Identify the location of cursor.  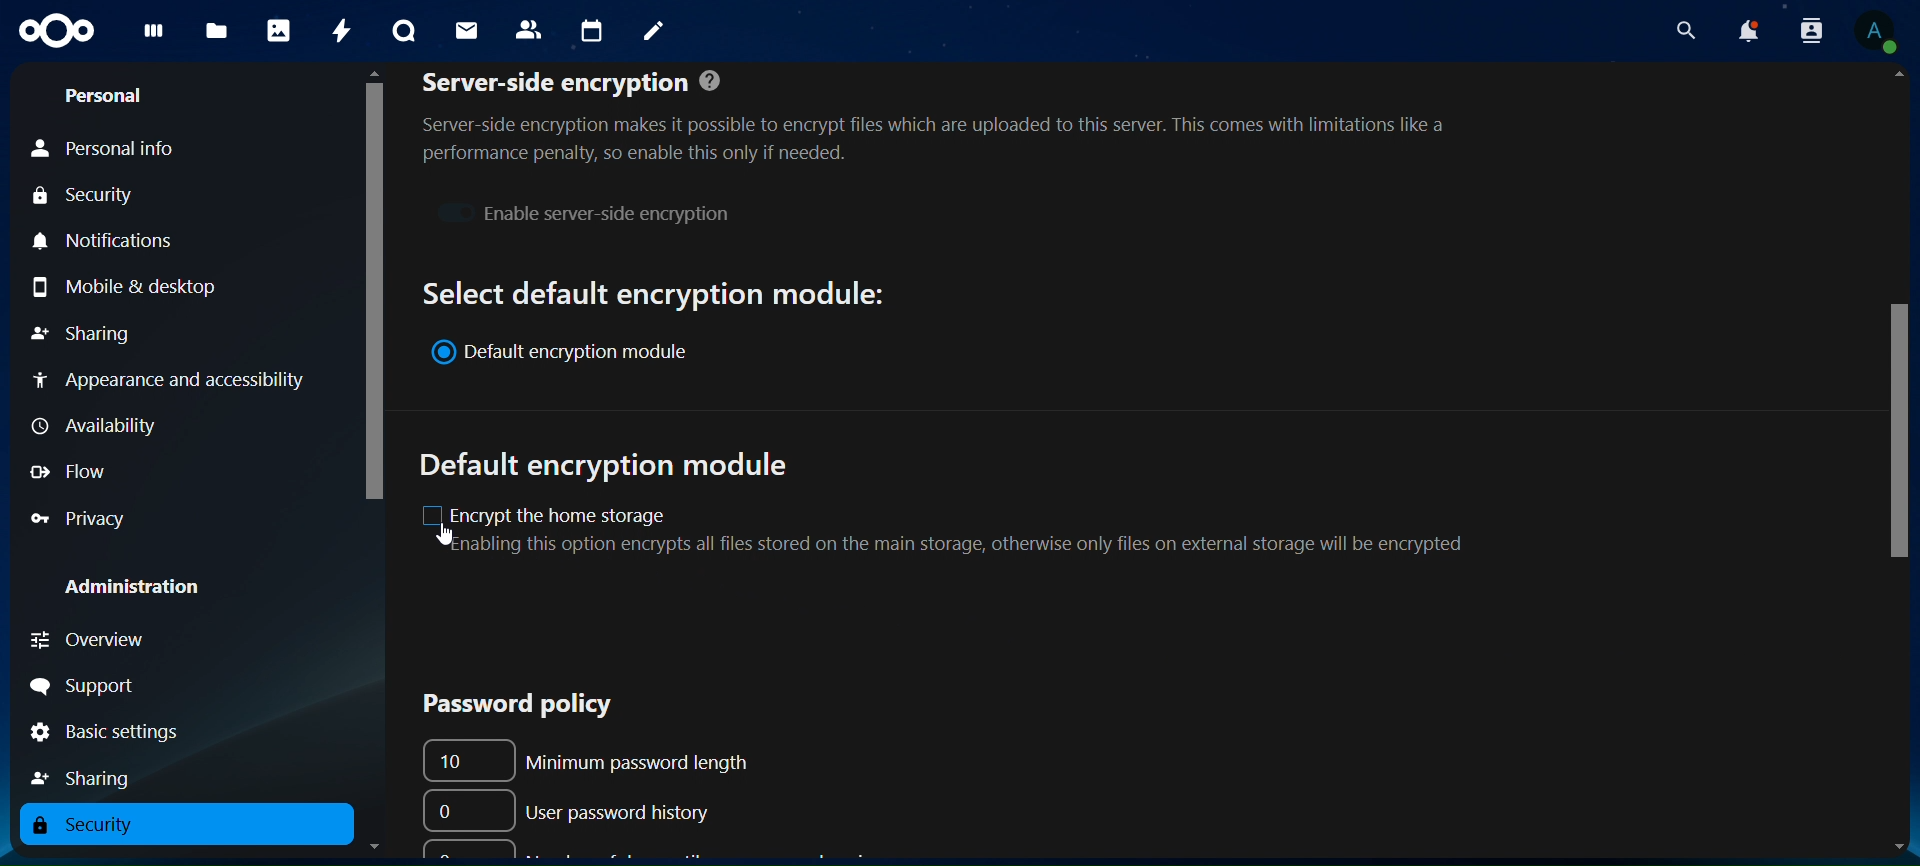
(445, 536).